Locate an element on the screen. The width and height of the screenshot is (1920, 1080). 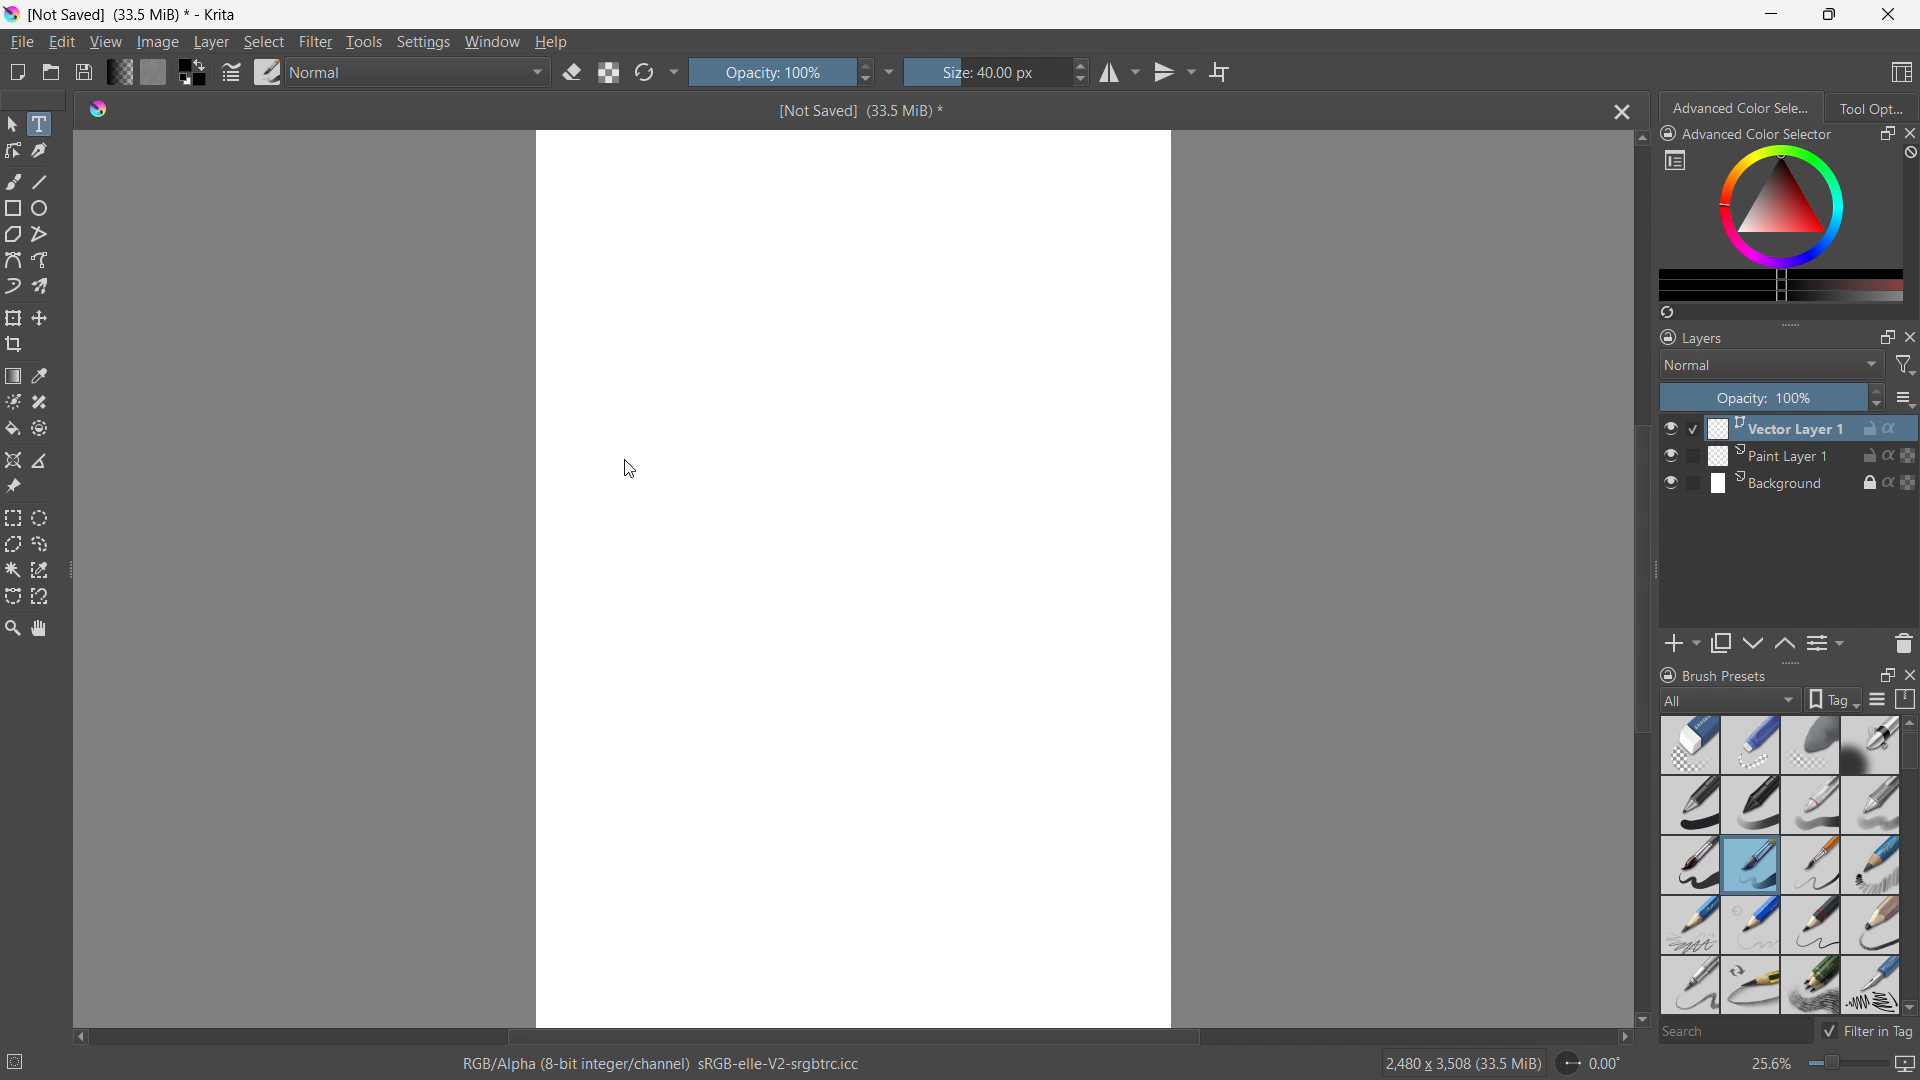
delete layer is located at coordinates (1903, 642).